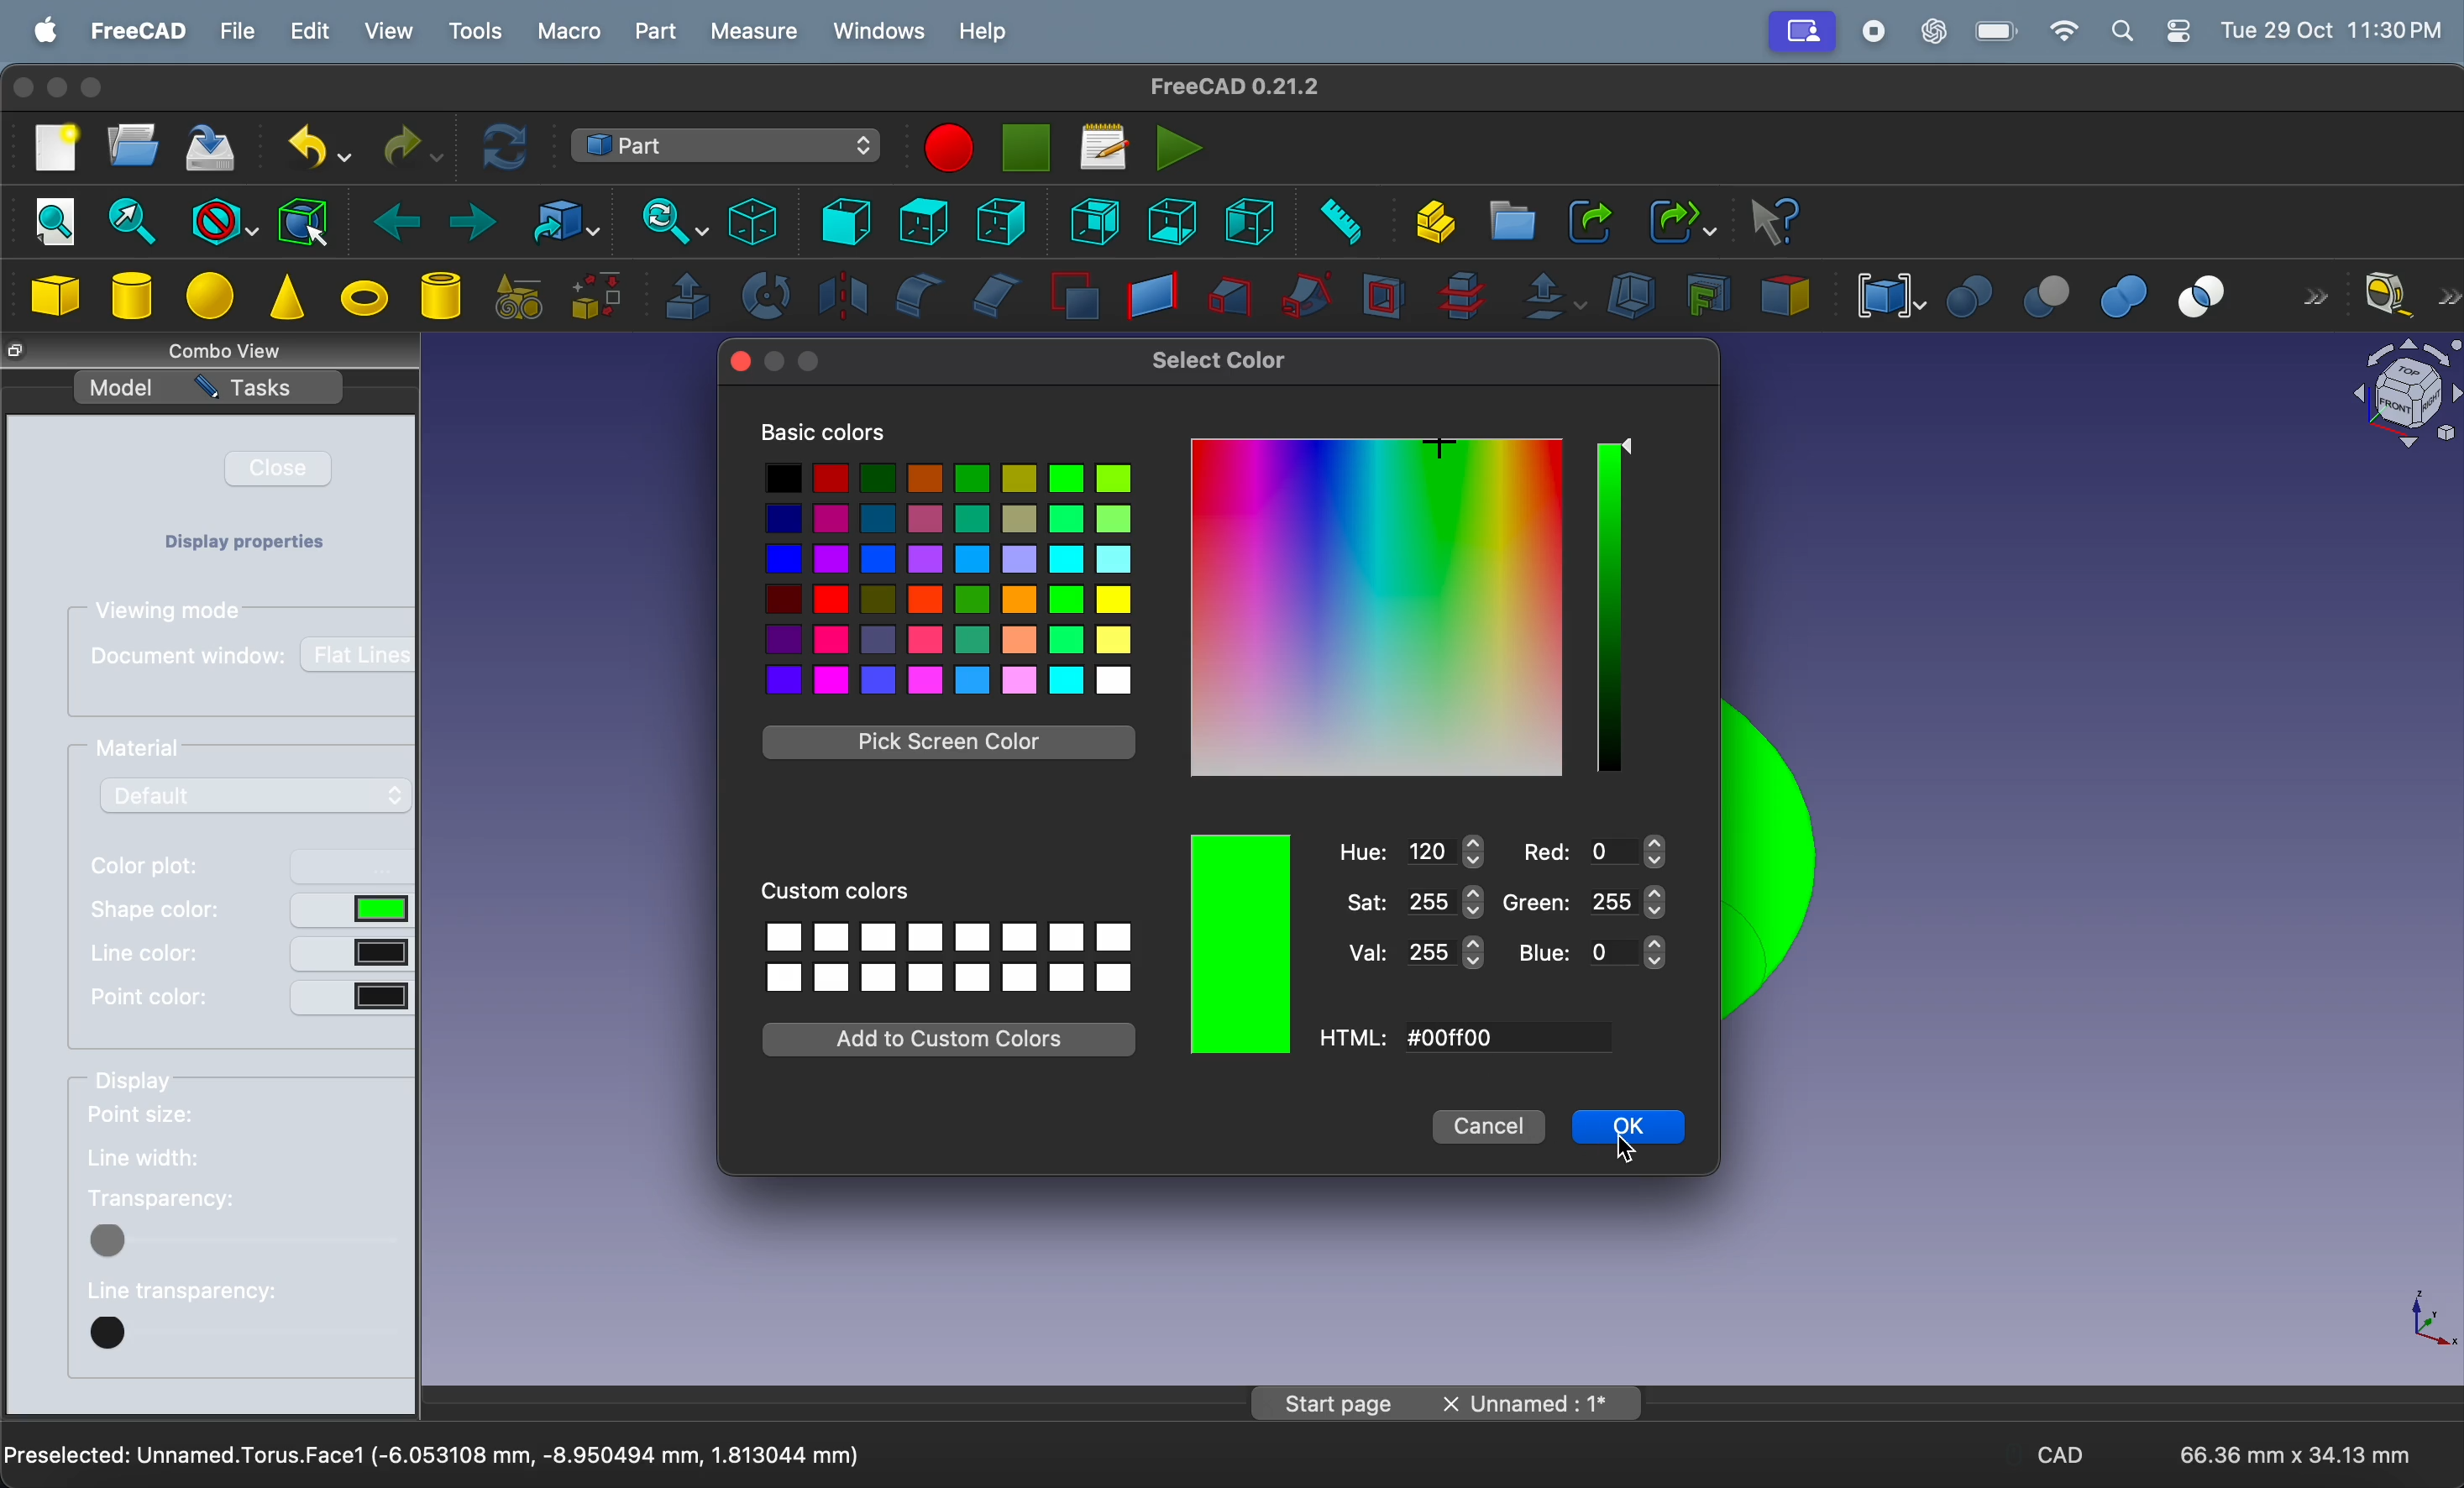 This screenshot has width=2464, height=1488. What do you see at coordinates (1180, 146) in the screenshot?
I see `execute marcos` at bounding box center [1180, 146].